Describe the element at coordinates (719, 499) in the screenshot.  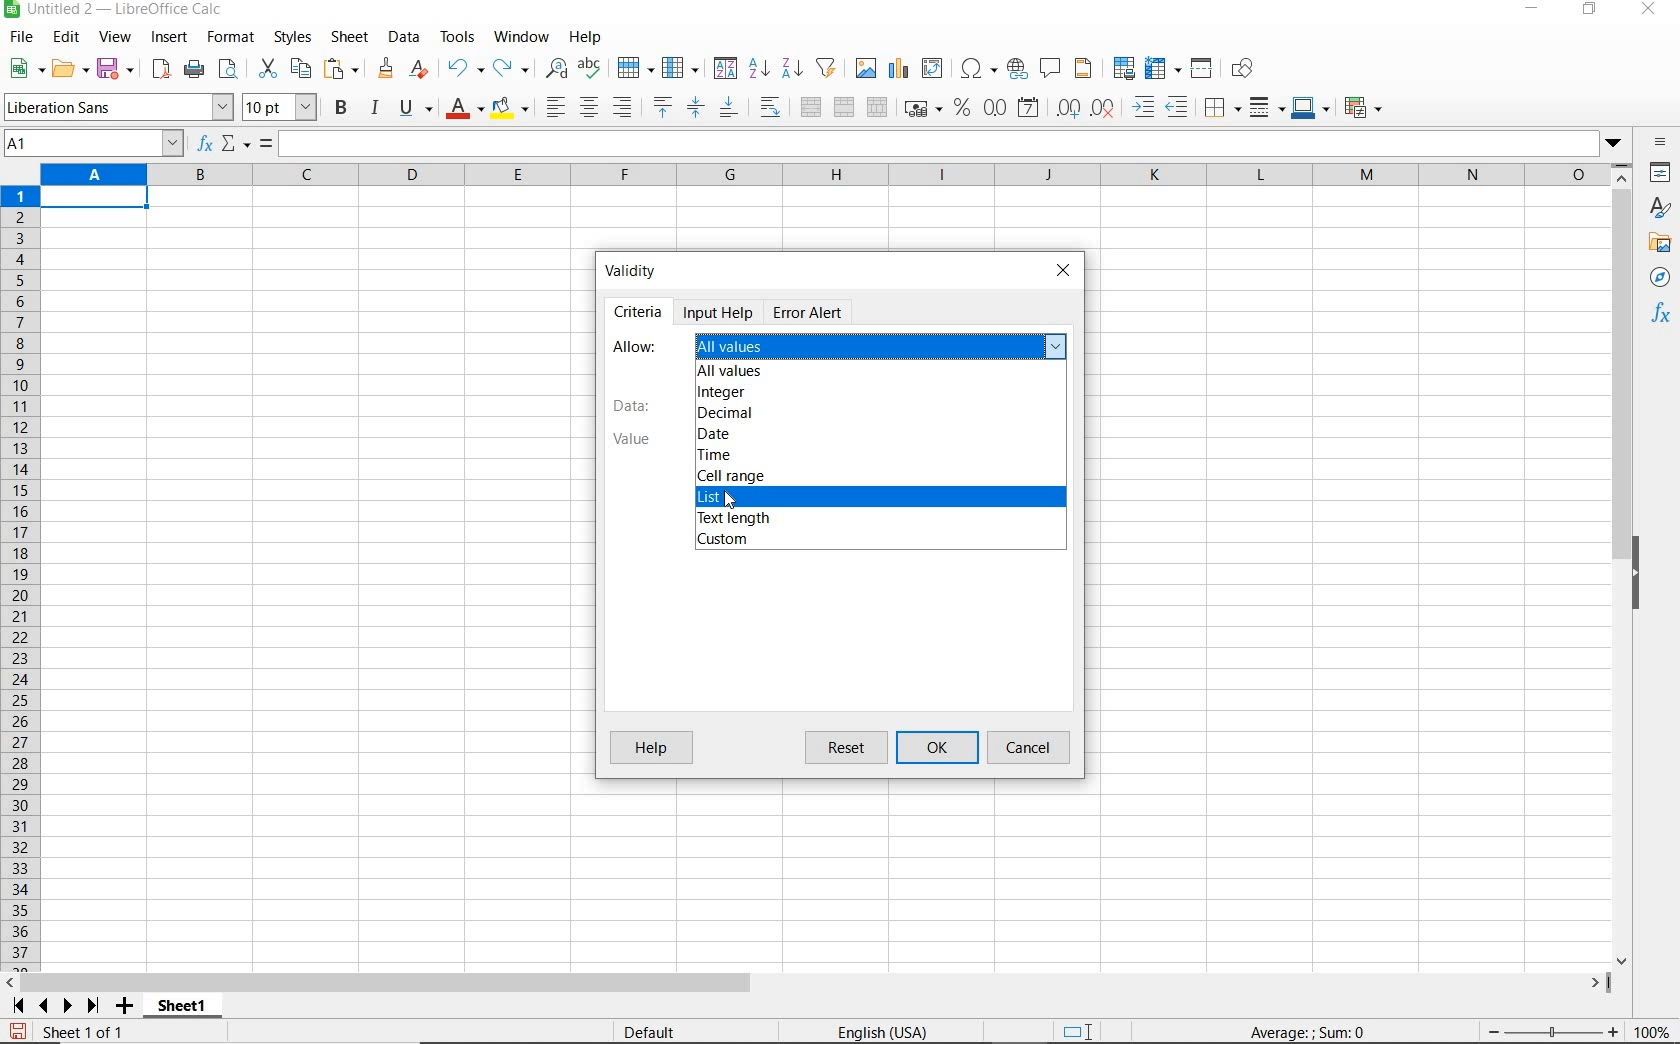
I see `list` at that location.